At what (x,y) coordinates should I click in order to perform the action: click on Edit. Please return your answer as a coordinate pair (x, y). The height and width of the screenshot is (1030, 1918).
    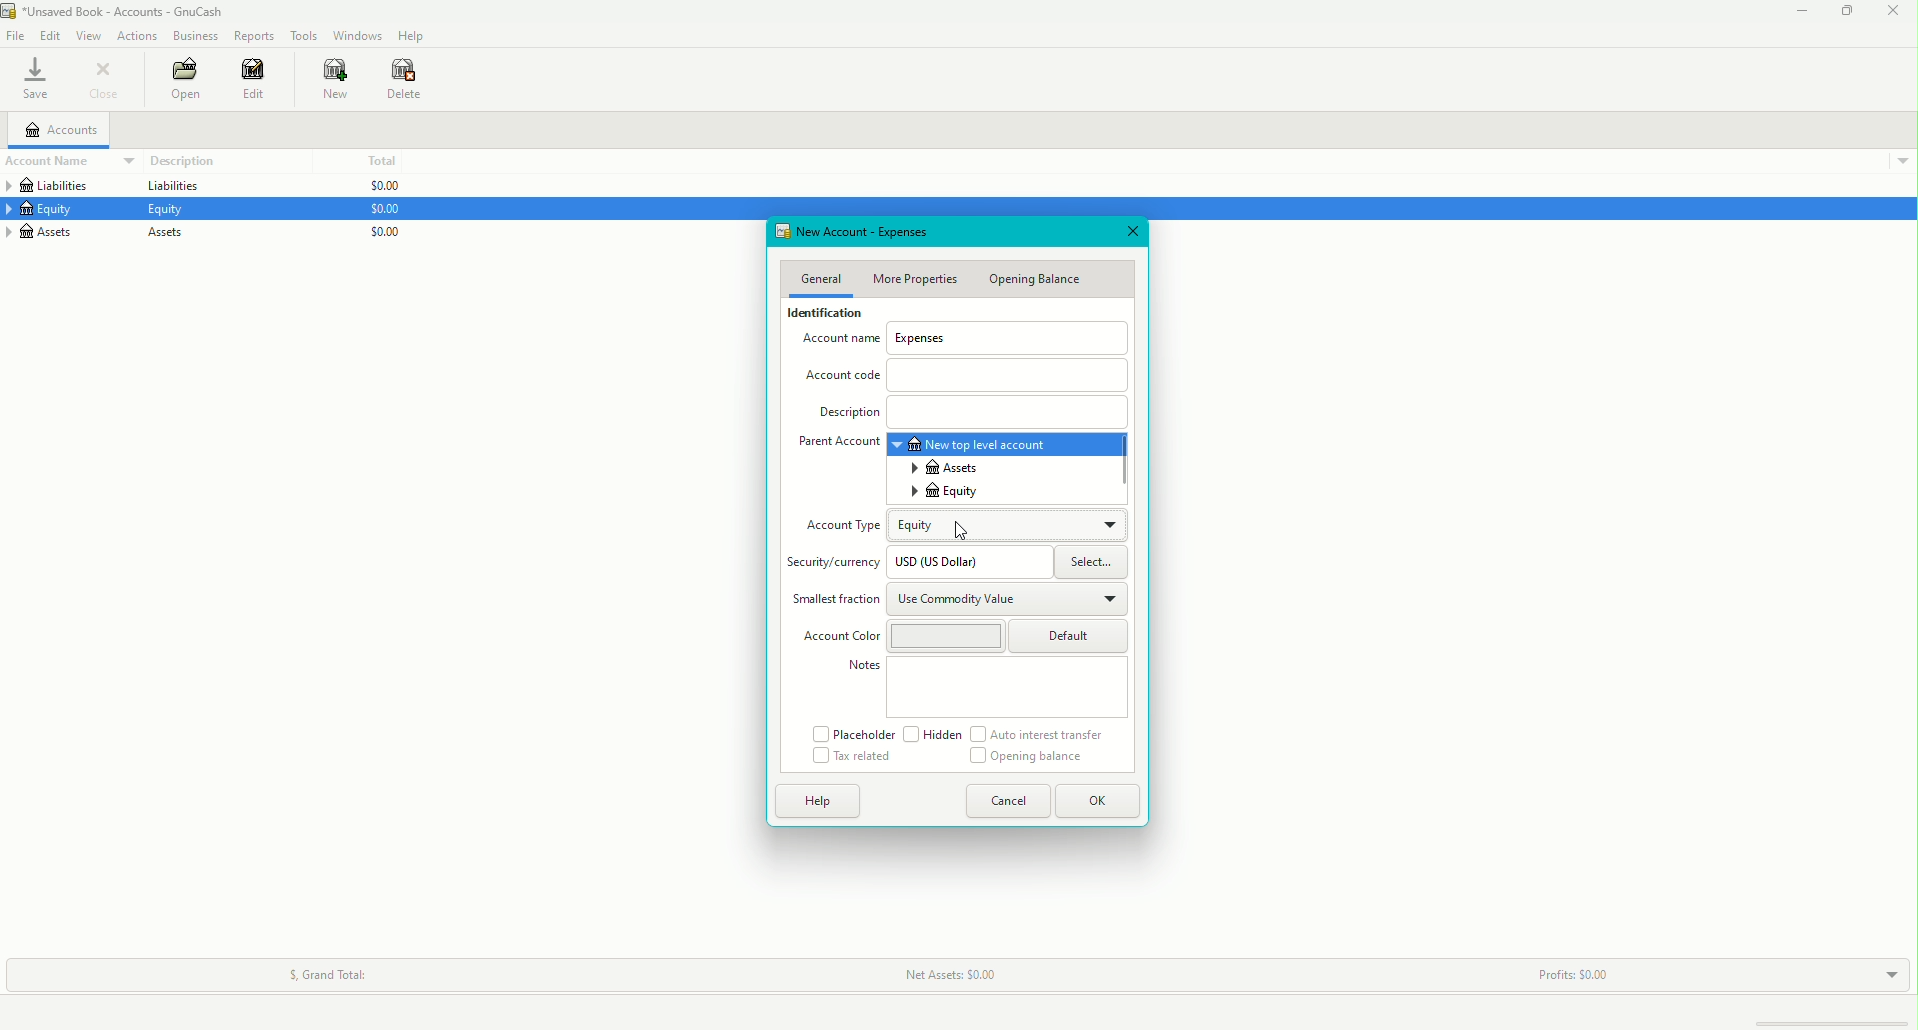
    Looking at the image, I should click on (47, 33).